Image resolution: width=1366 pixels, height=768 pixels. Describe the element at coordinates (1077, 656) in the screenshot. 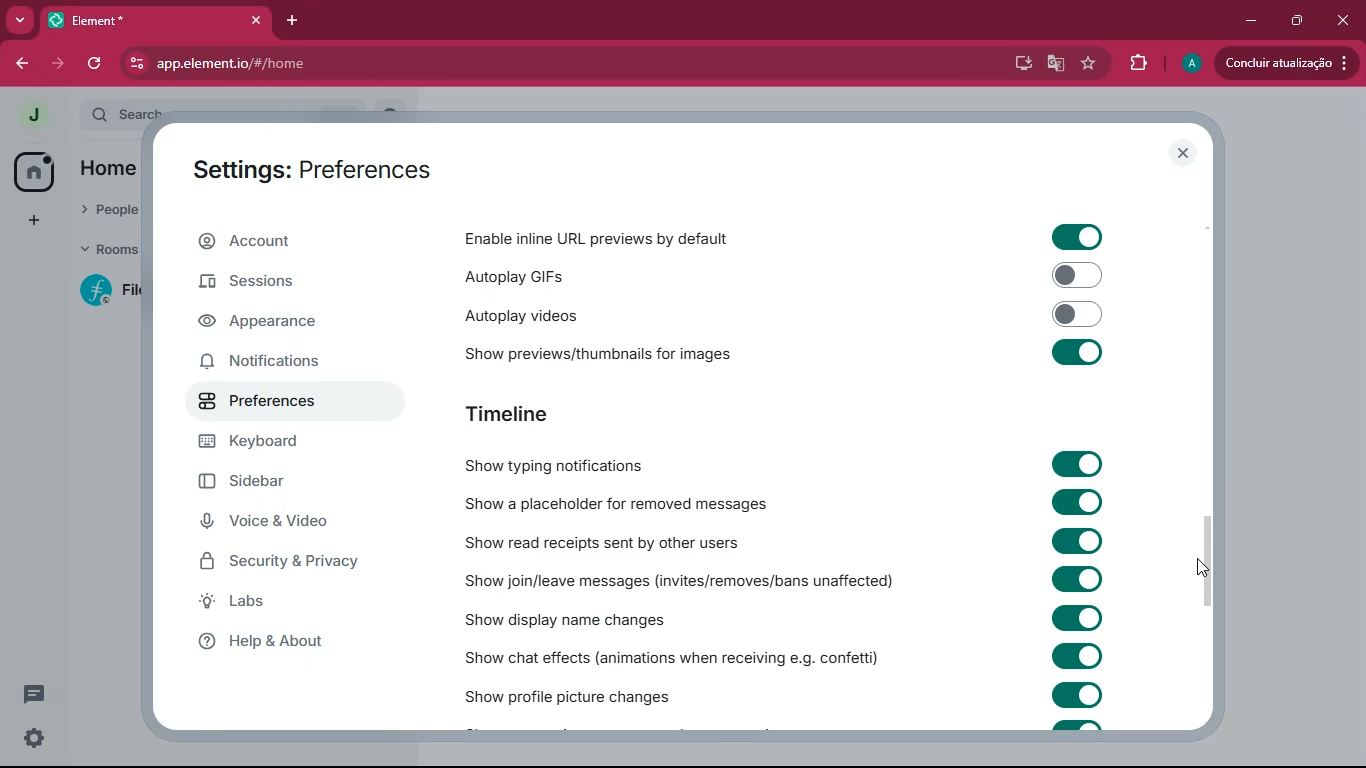

I see `toggle on/off` at that location.